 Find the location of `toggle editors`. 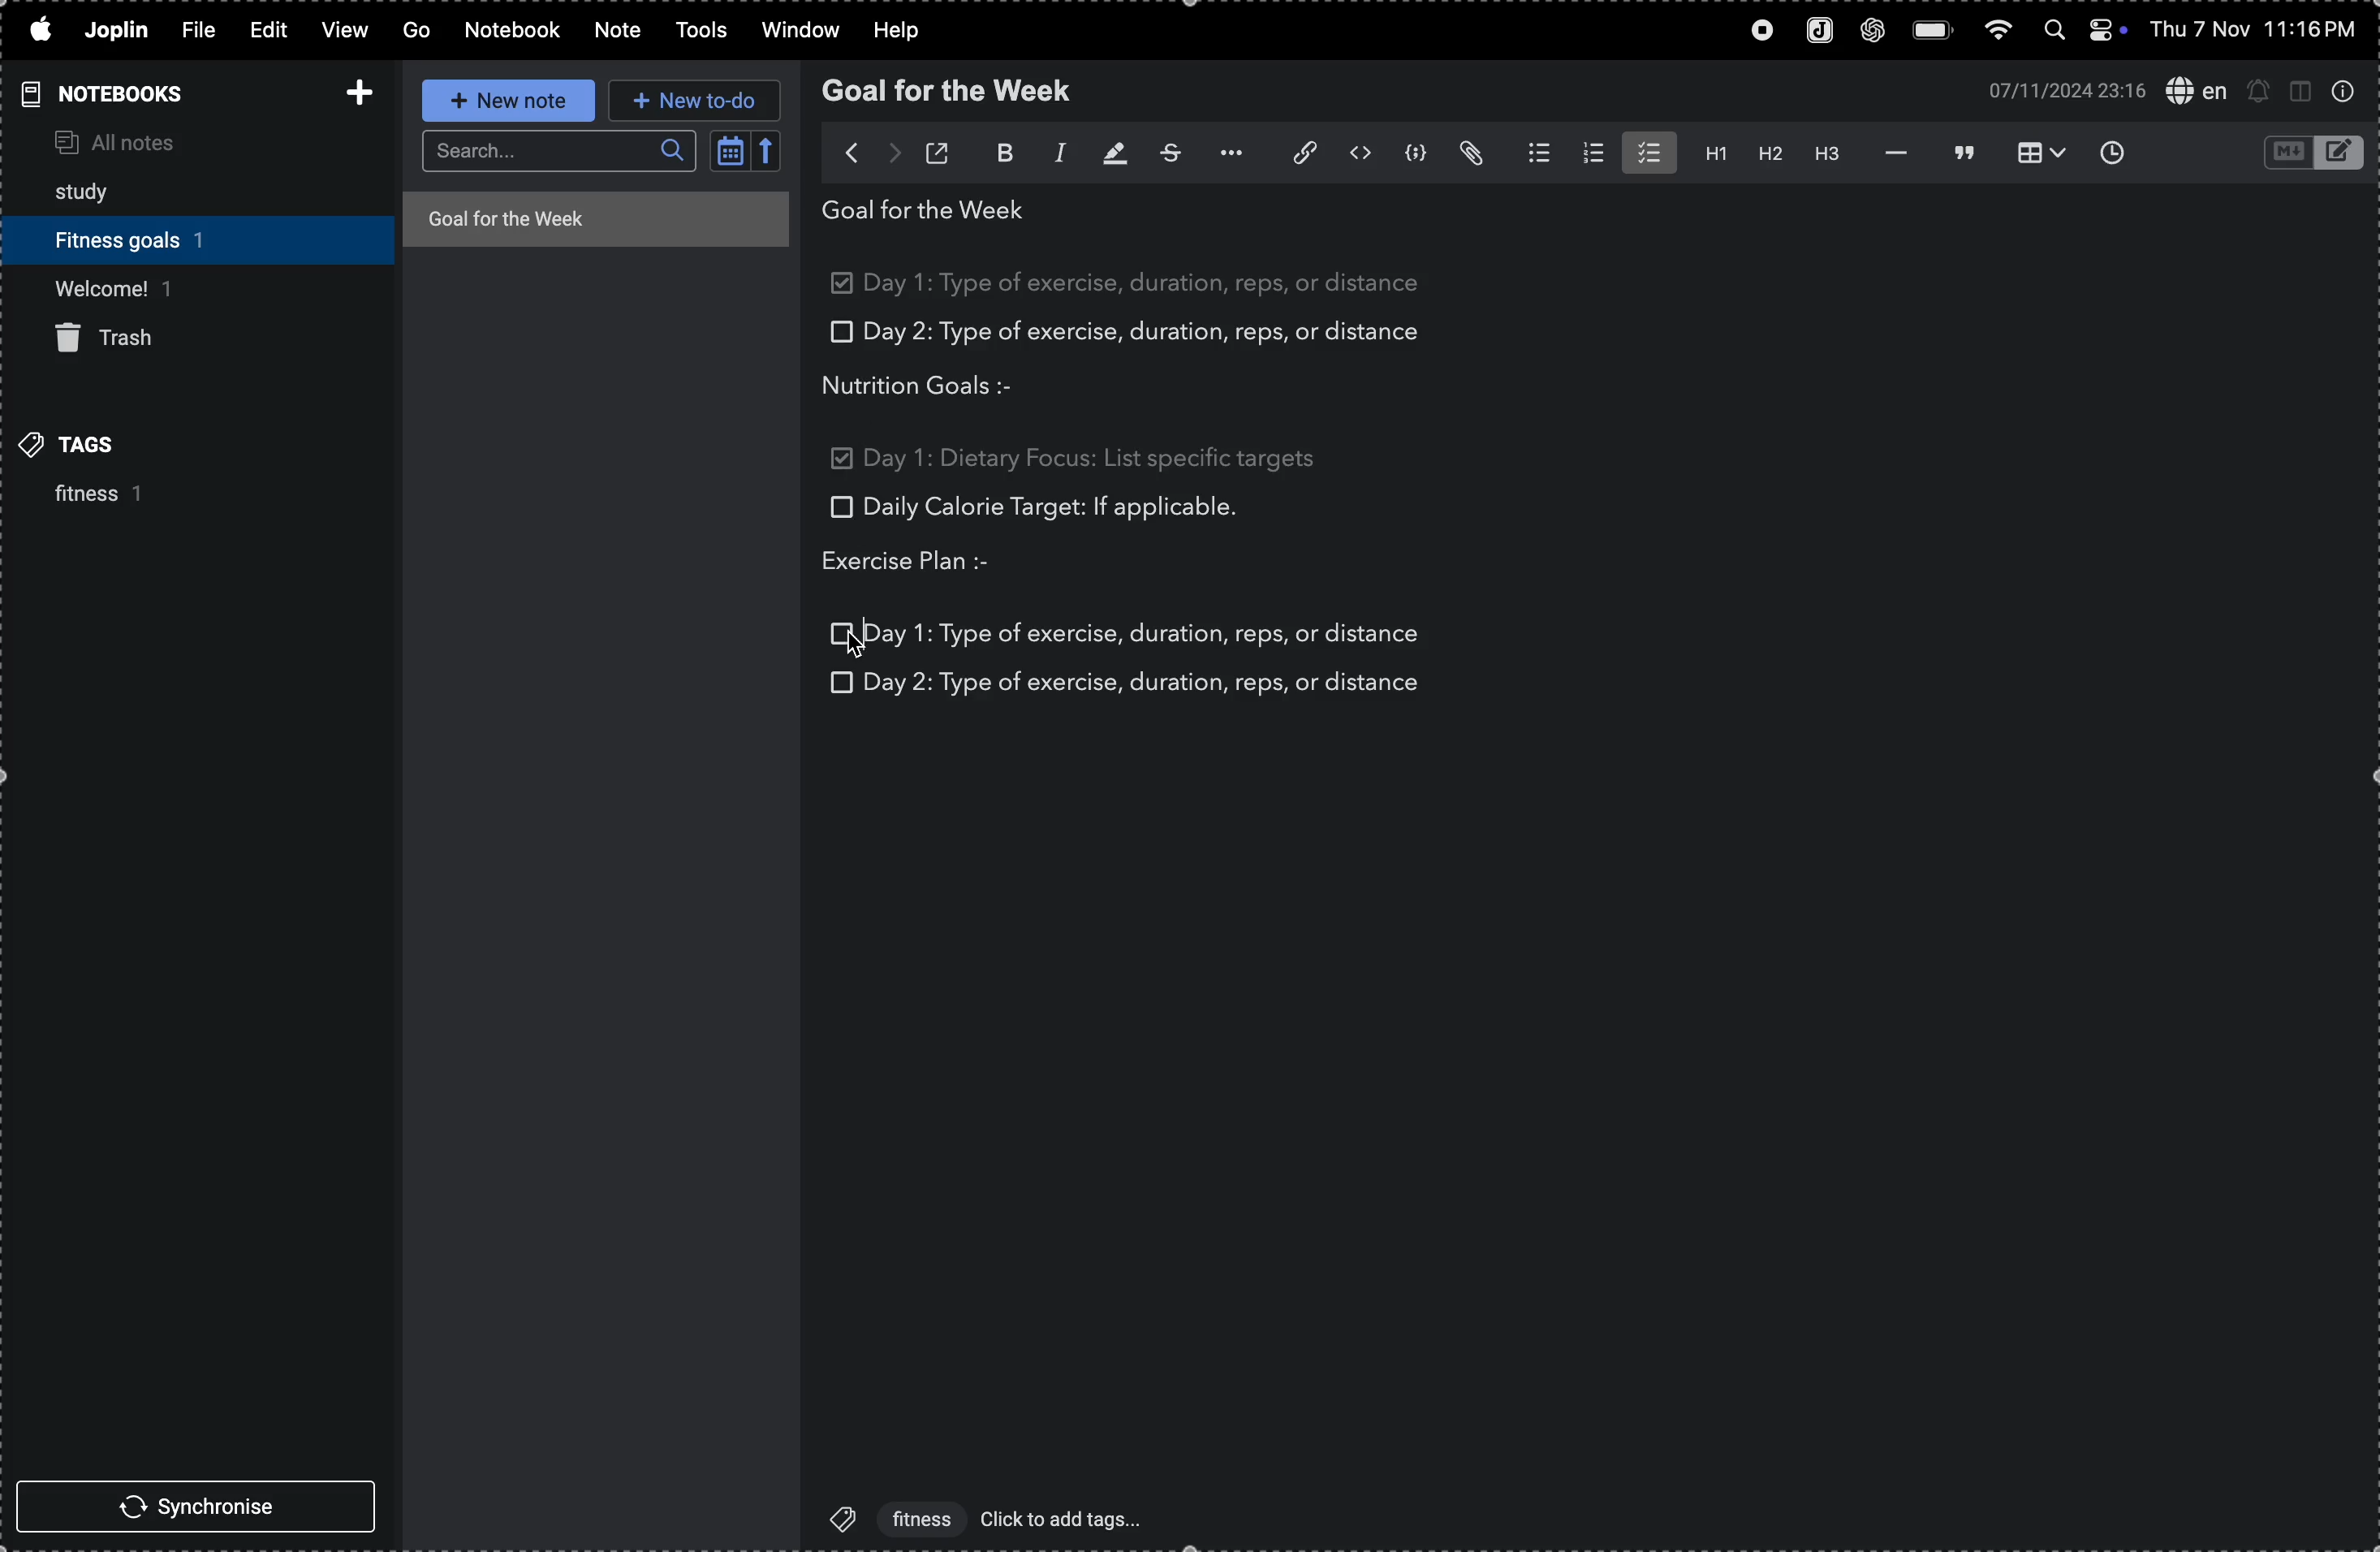

toggle editors is located at coordinates (2308, 153).